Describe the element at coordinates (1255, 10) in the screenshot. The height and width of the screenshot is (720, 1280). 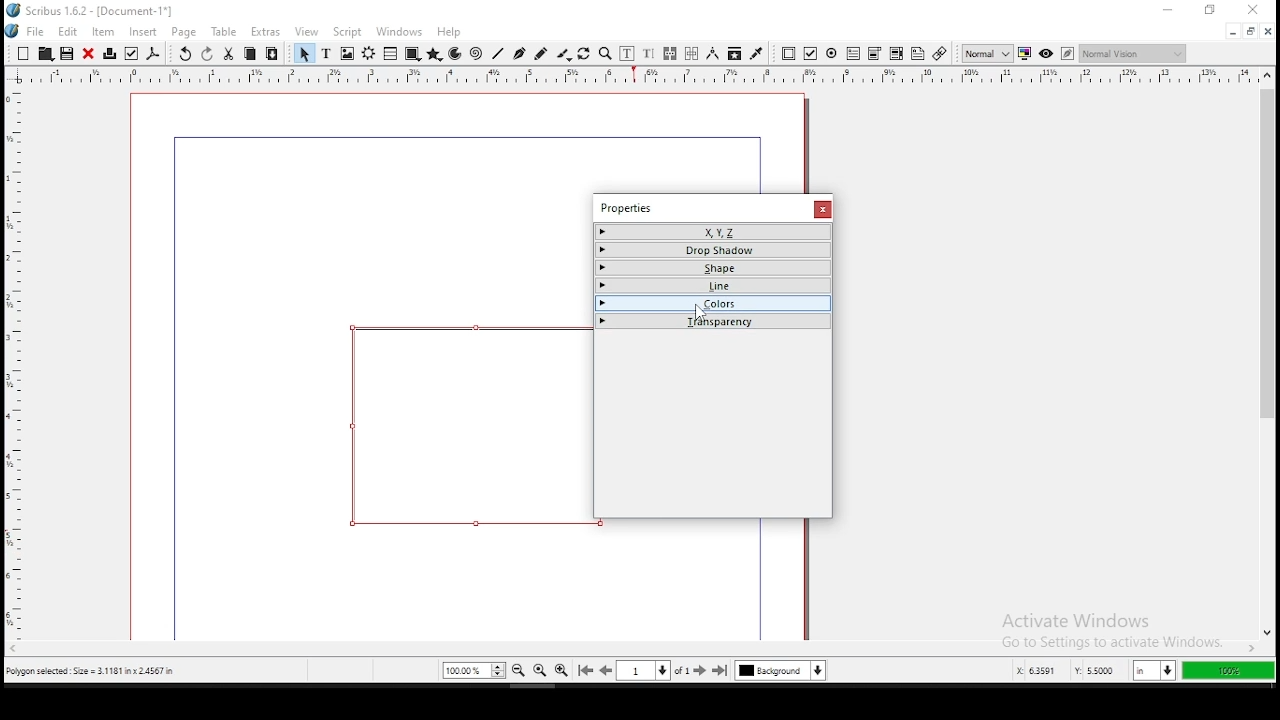
I see `close` at that location.